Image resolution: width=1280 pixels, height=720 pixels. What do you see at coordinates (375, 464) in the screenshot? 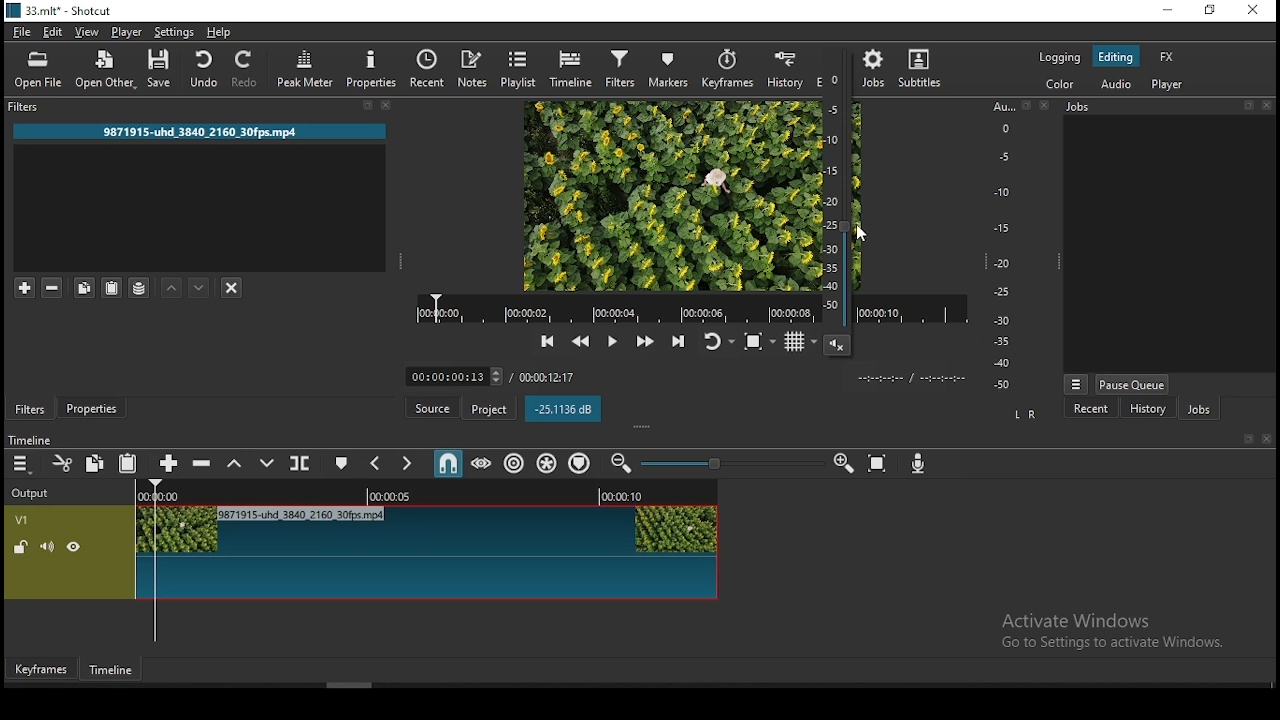
I see `previous marker` at bounding box center [375, 464].